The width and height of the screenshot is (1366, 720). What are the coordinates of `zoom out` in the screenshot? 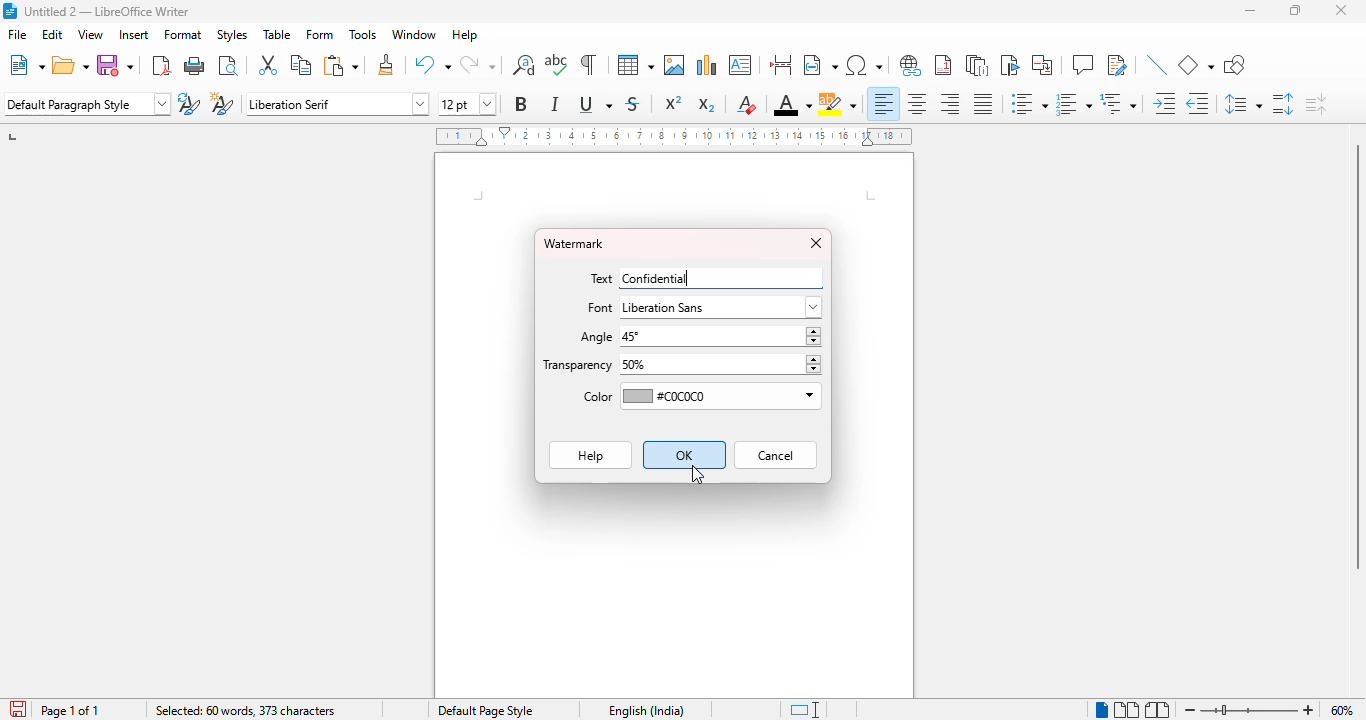 It's located at (1189, 710).